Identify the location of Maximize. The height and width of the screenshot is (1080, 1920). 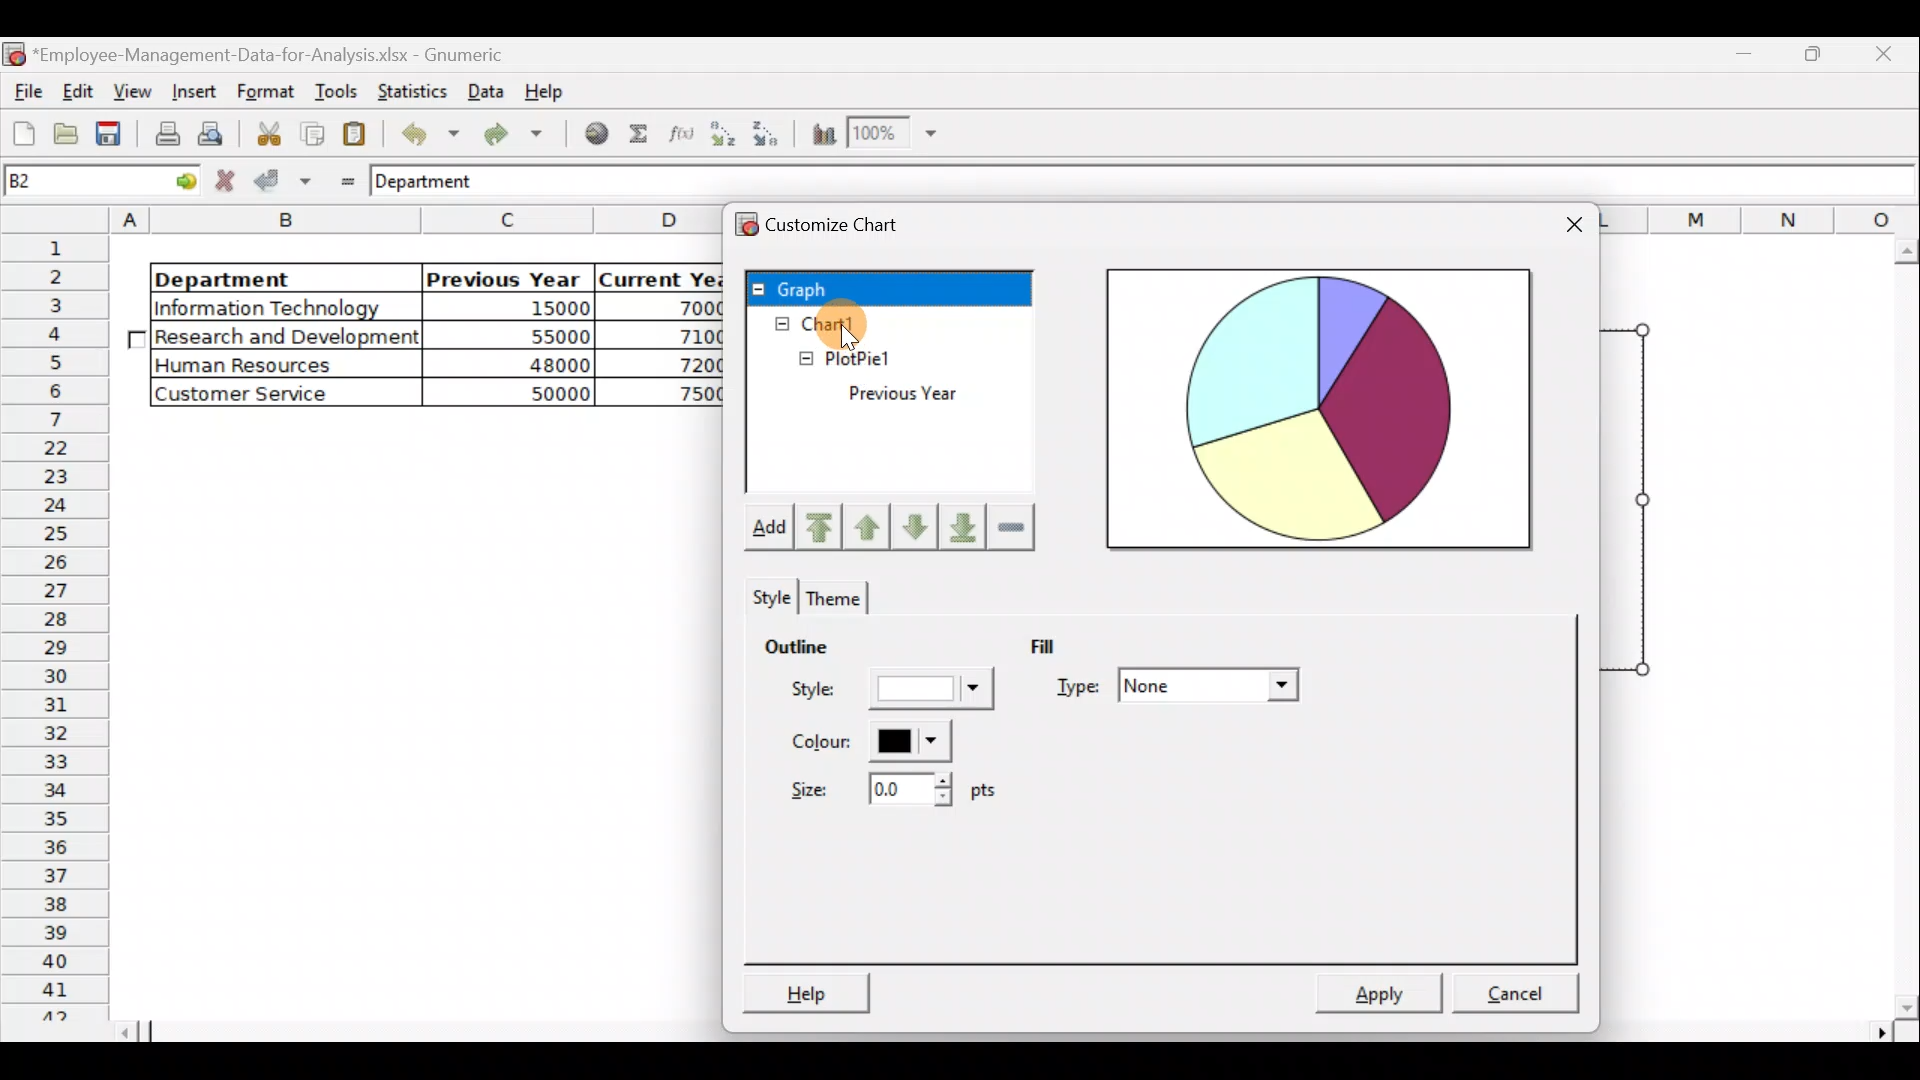
(1751, 57).